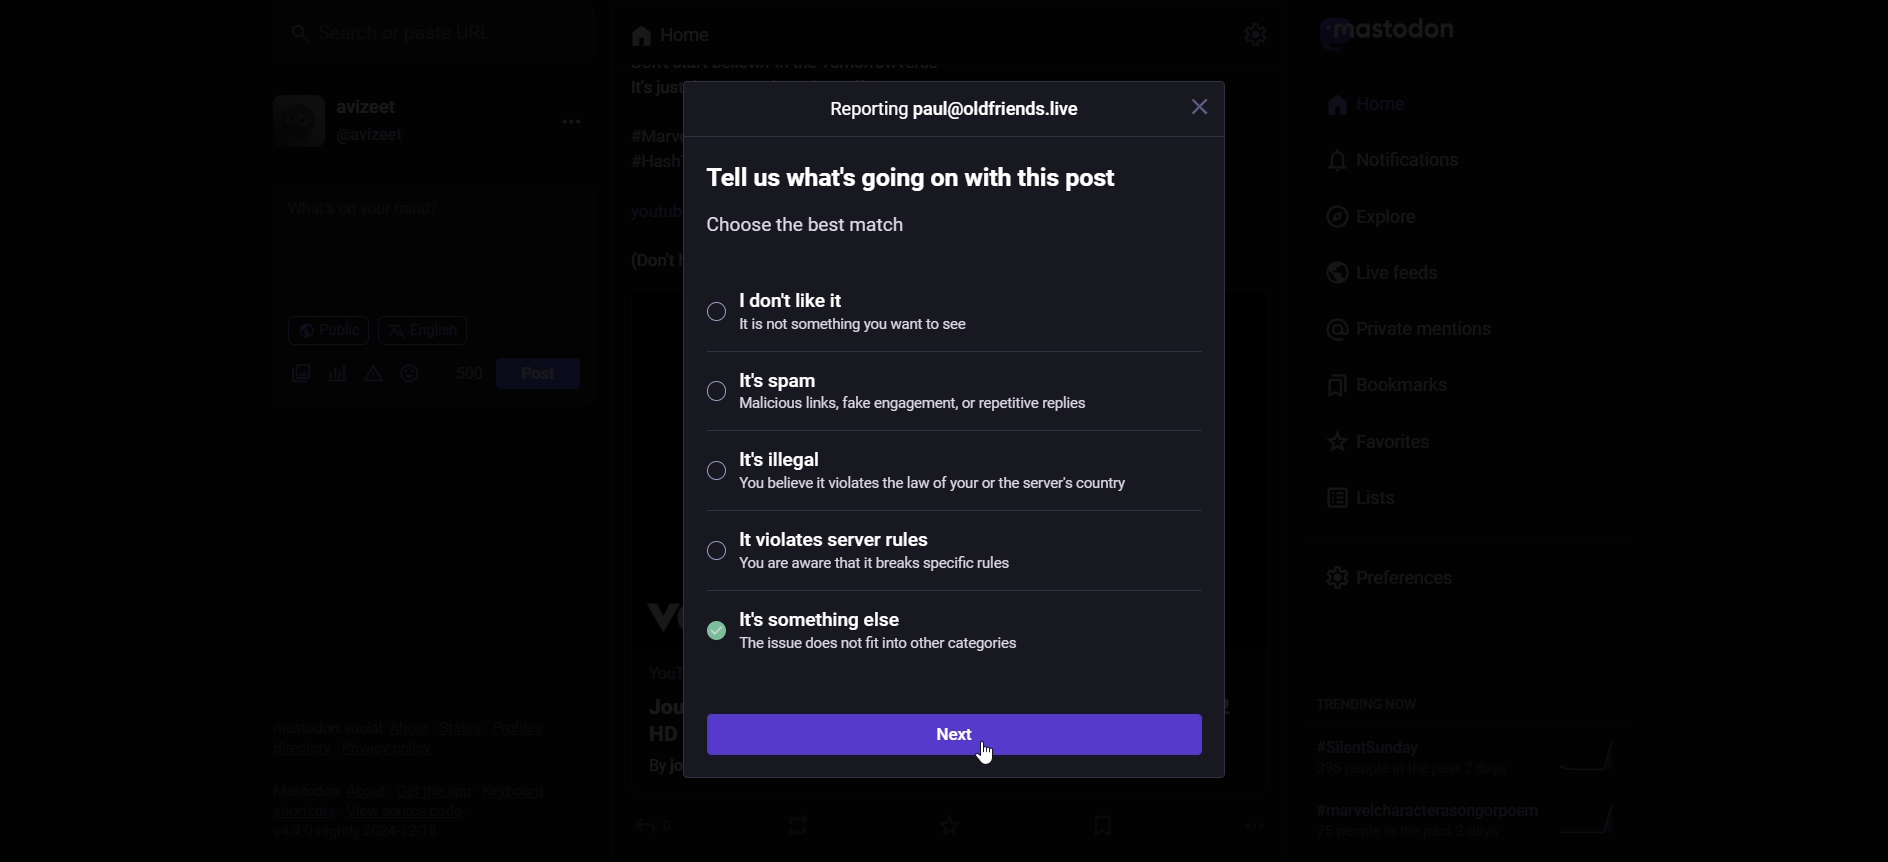 The width and height of the screenshot is (1888, 862). I want to click on I dont like it, so click(849, 315).